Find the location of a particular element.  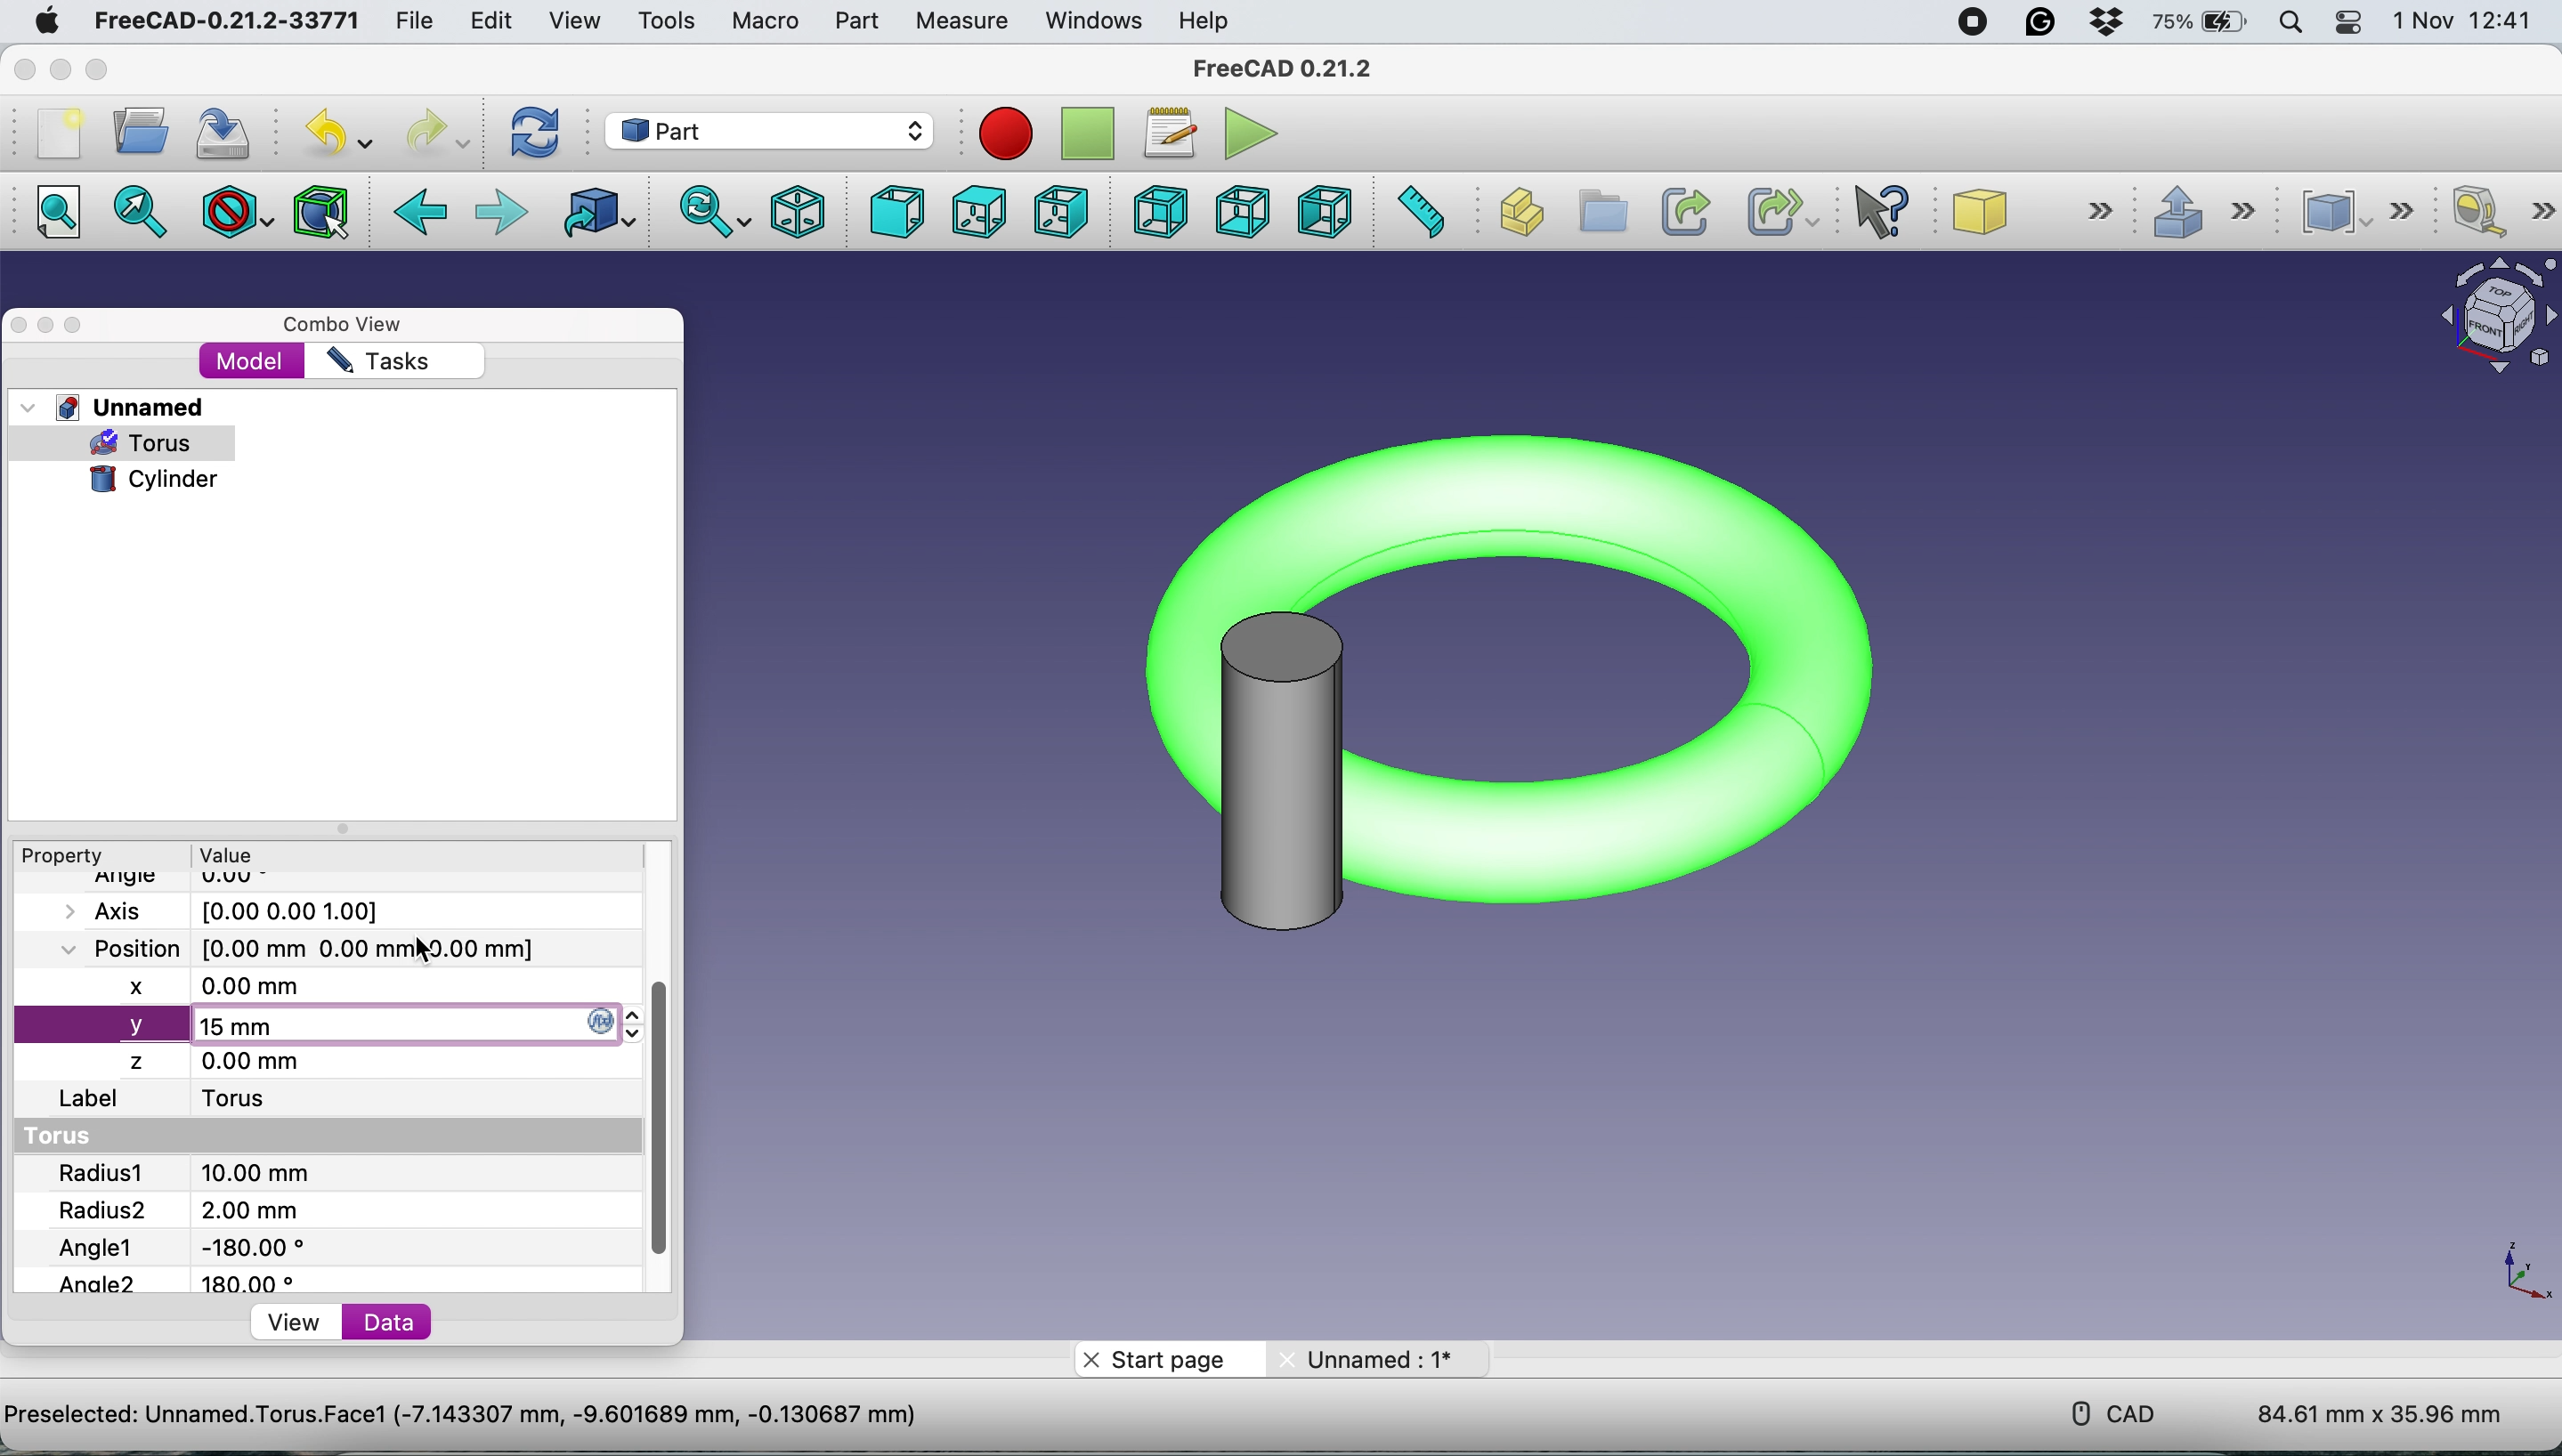

Radius 1 and 2's value is located at coordinates (234, 1193).